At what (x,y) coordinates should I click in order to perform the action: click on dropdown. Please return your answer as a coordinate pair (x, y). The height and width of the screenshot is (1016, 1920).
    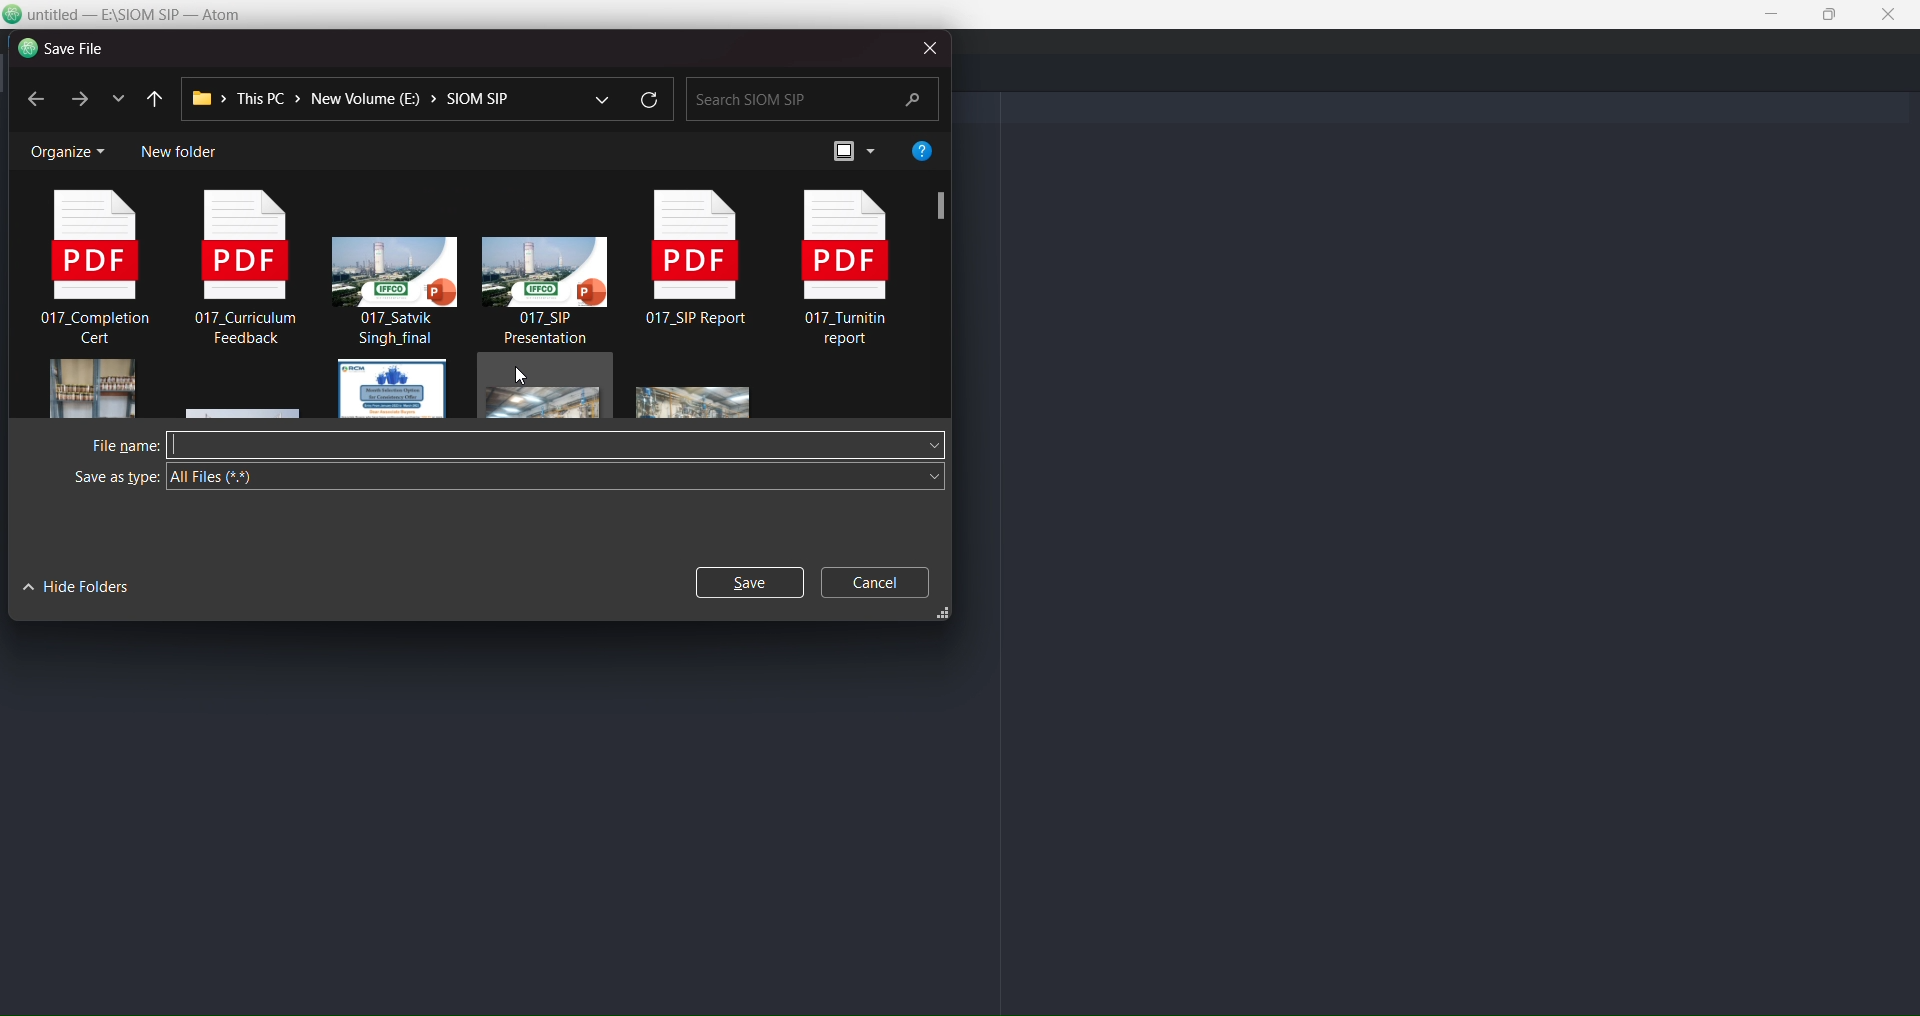
    Looking at the image, I should click on (604, 98).